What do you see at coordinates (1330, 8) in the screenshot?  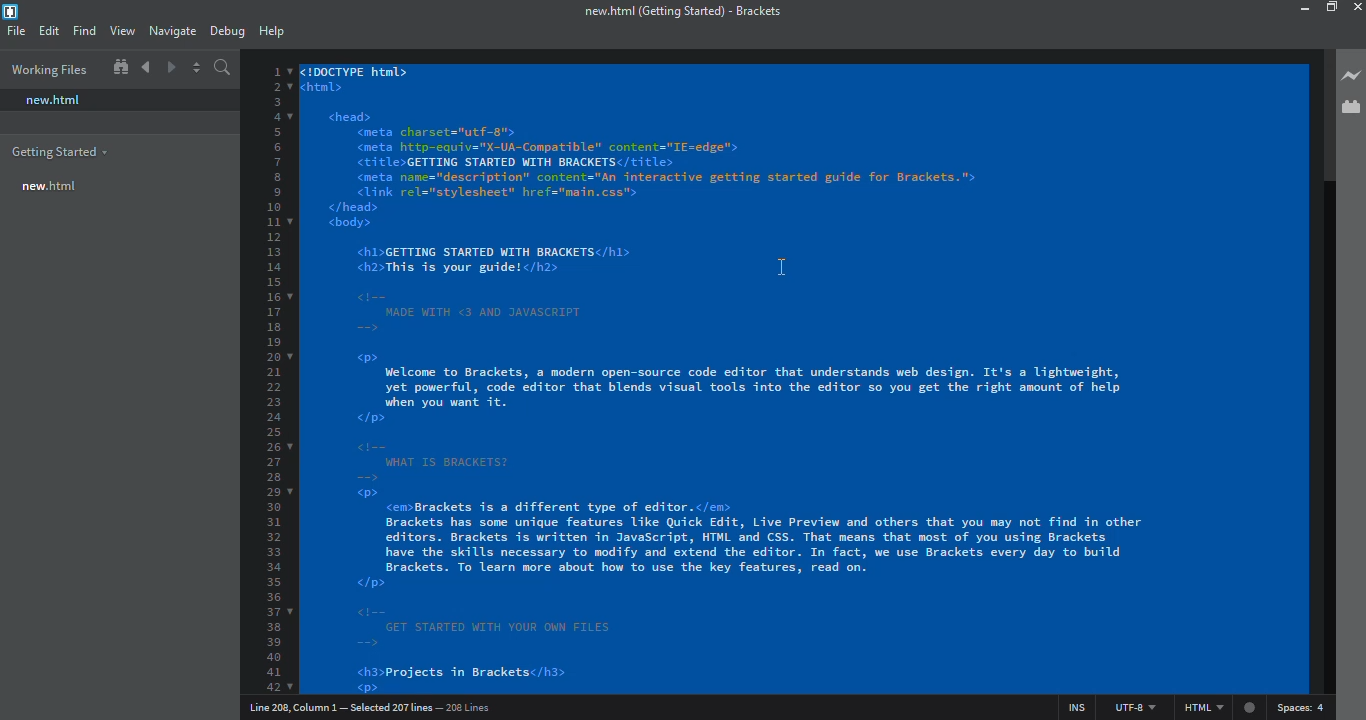 I see `maximize` at bounding box center [1330, 8].